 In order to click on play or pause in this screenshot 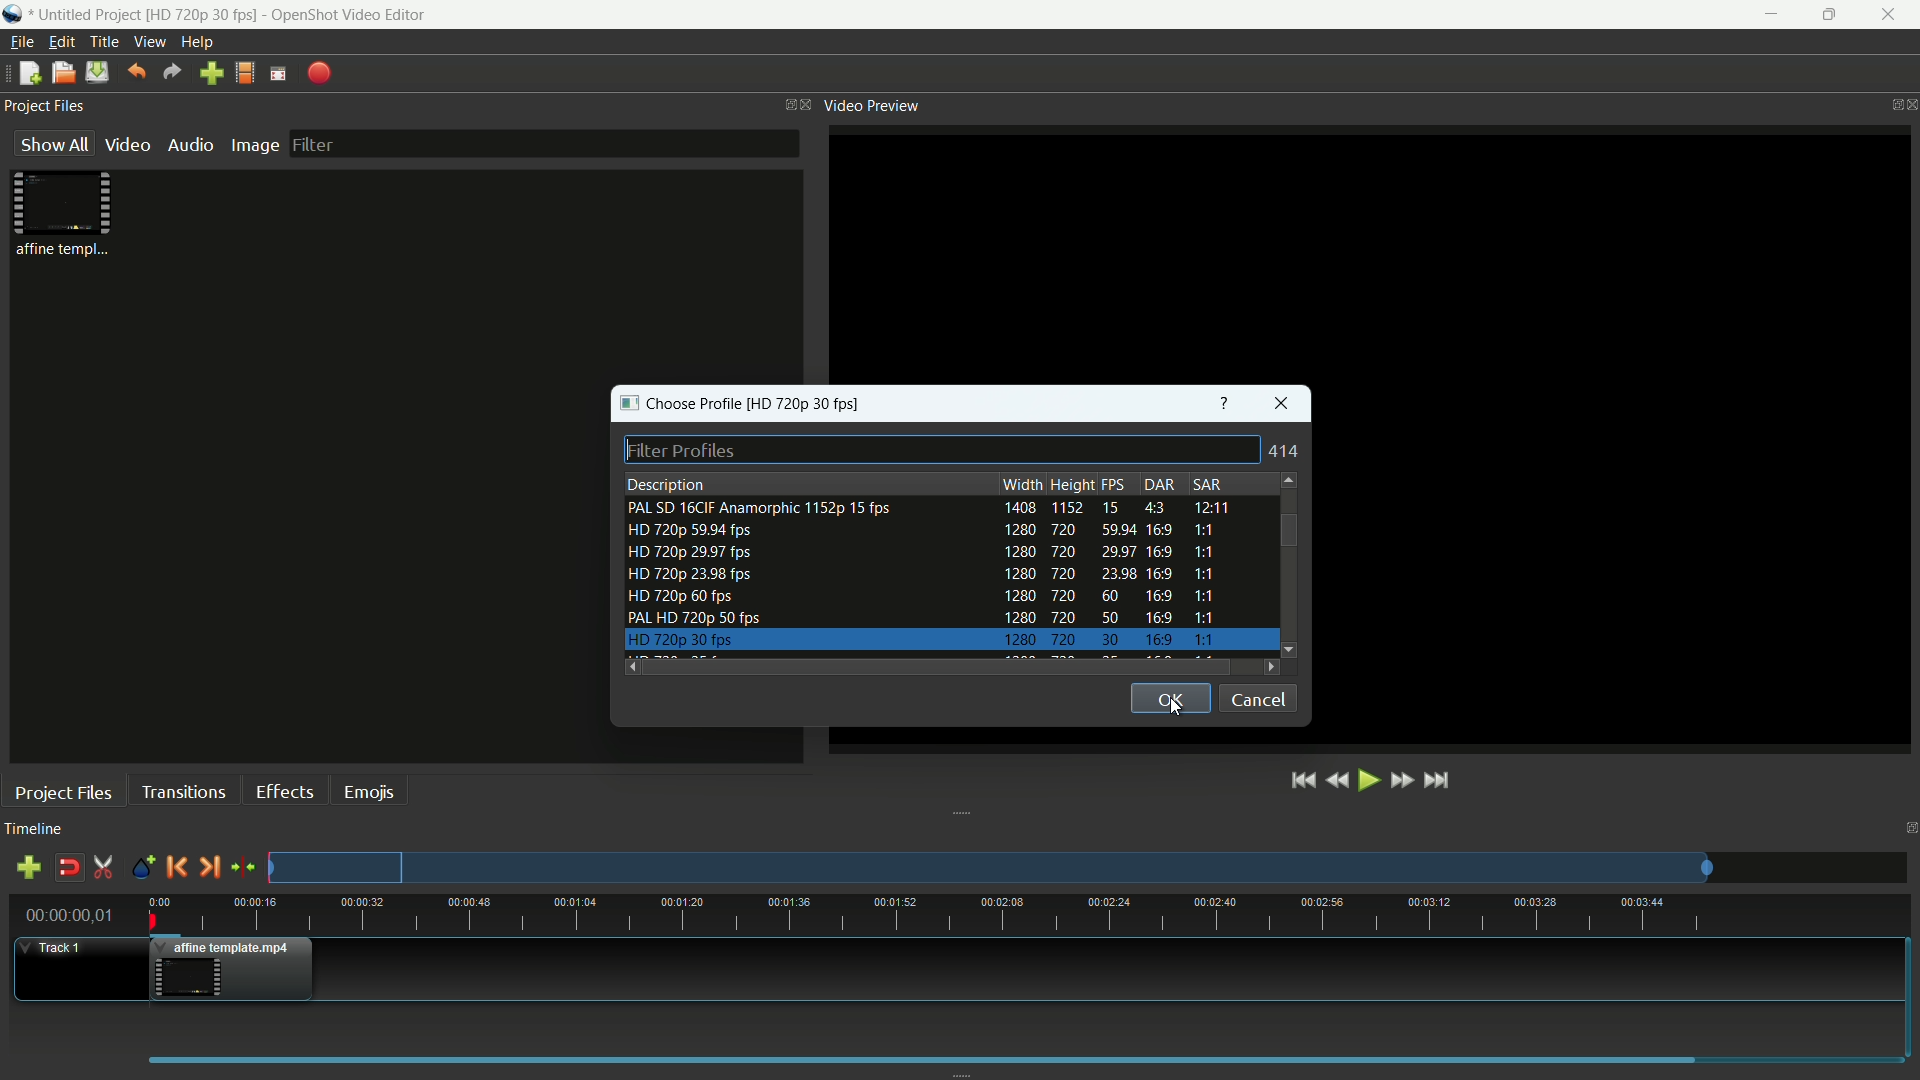, I will do `click(1366, 781)`.